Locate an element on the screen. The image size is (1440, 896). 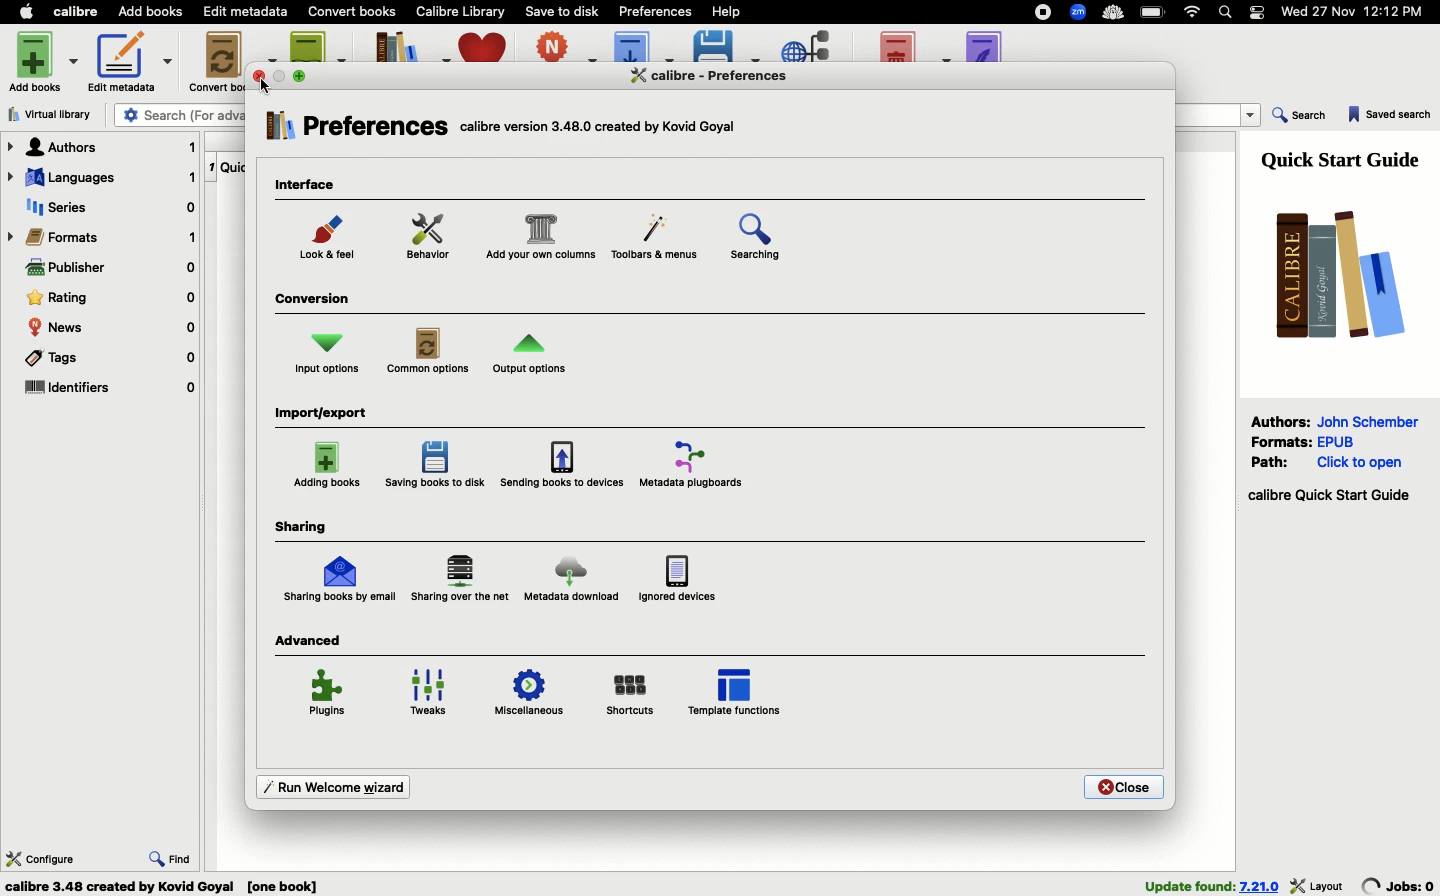
Path is located at coordinates (1273, 461).